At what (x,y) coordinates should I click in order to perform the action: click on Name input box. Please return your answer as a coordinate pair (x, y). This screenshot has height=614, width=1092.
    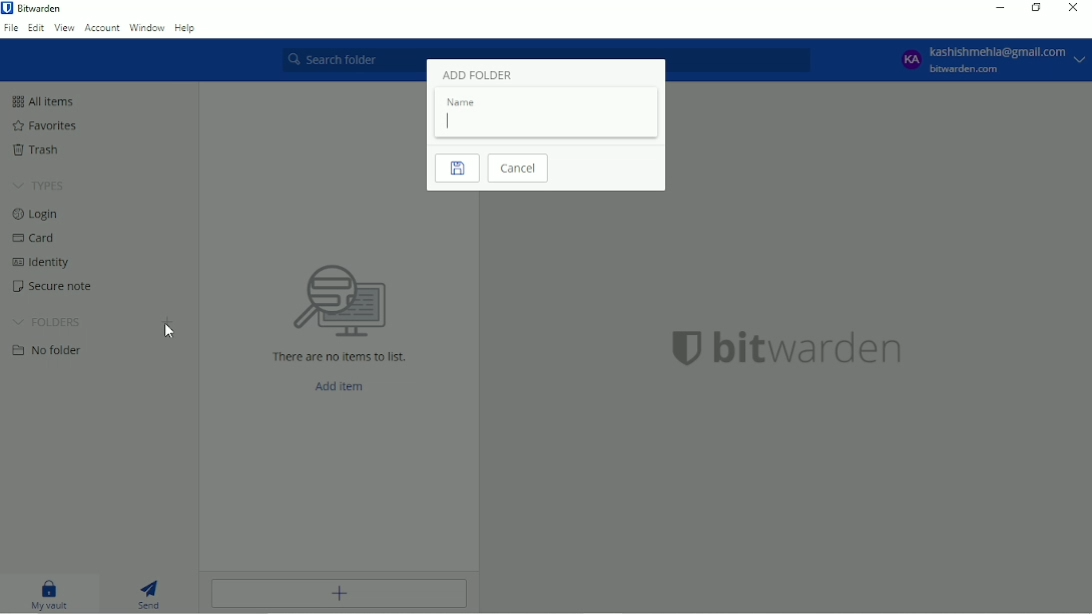
    Looking at the image, I should click on (547, 123).